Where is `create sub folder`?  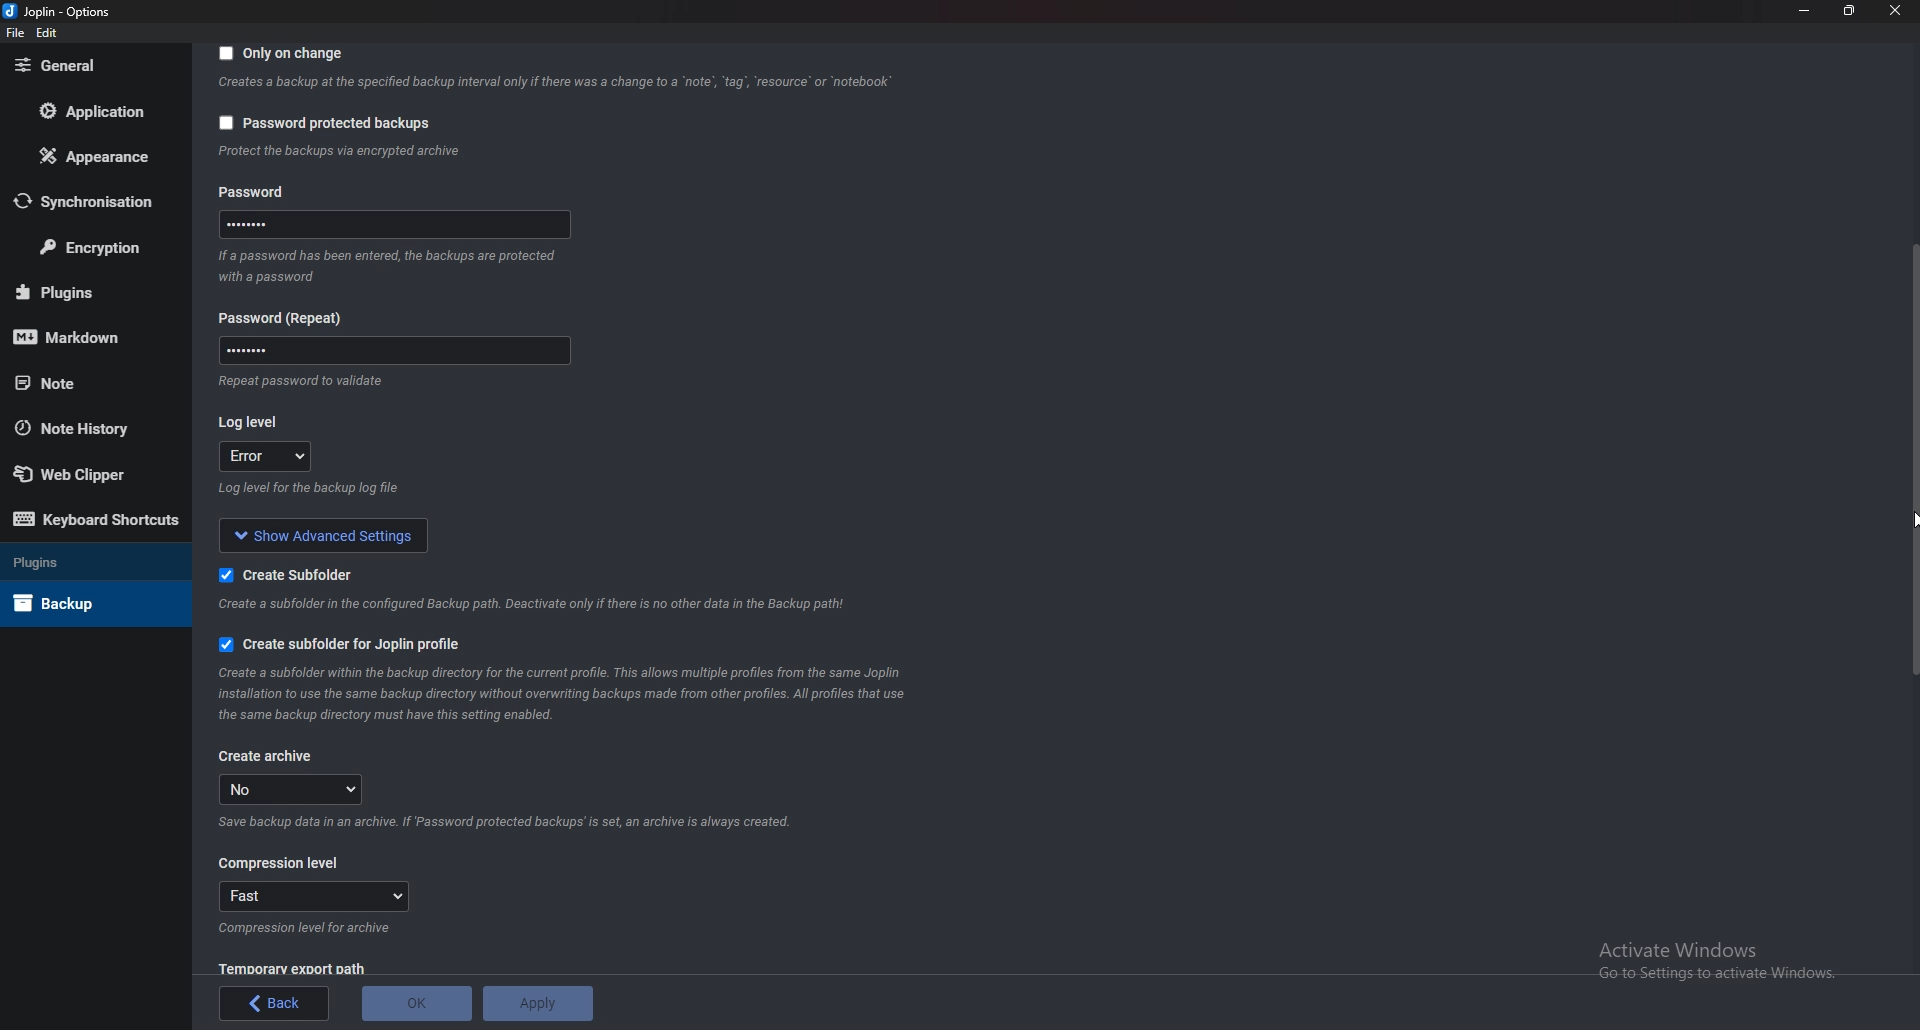 create sub folder is located at coordinates (279, 575).